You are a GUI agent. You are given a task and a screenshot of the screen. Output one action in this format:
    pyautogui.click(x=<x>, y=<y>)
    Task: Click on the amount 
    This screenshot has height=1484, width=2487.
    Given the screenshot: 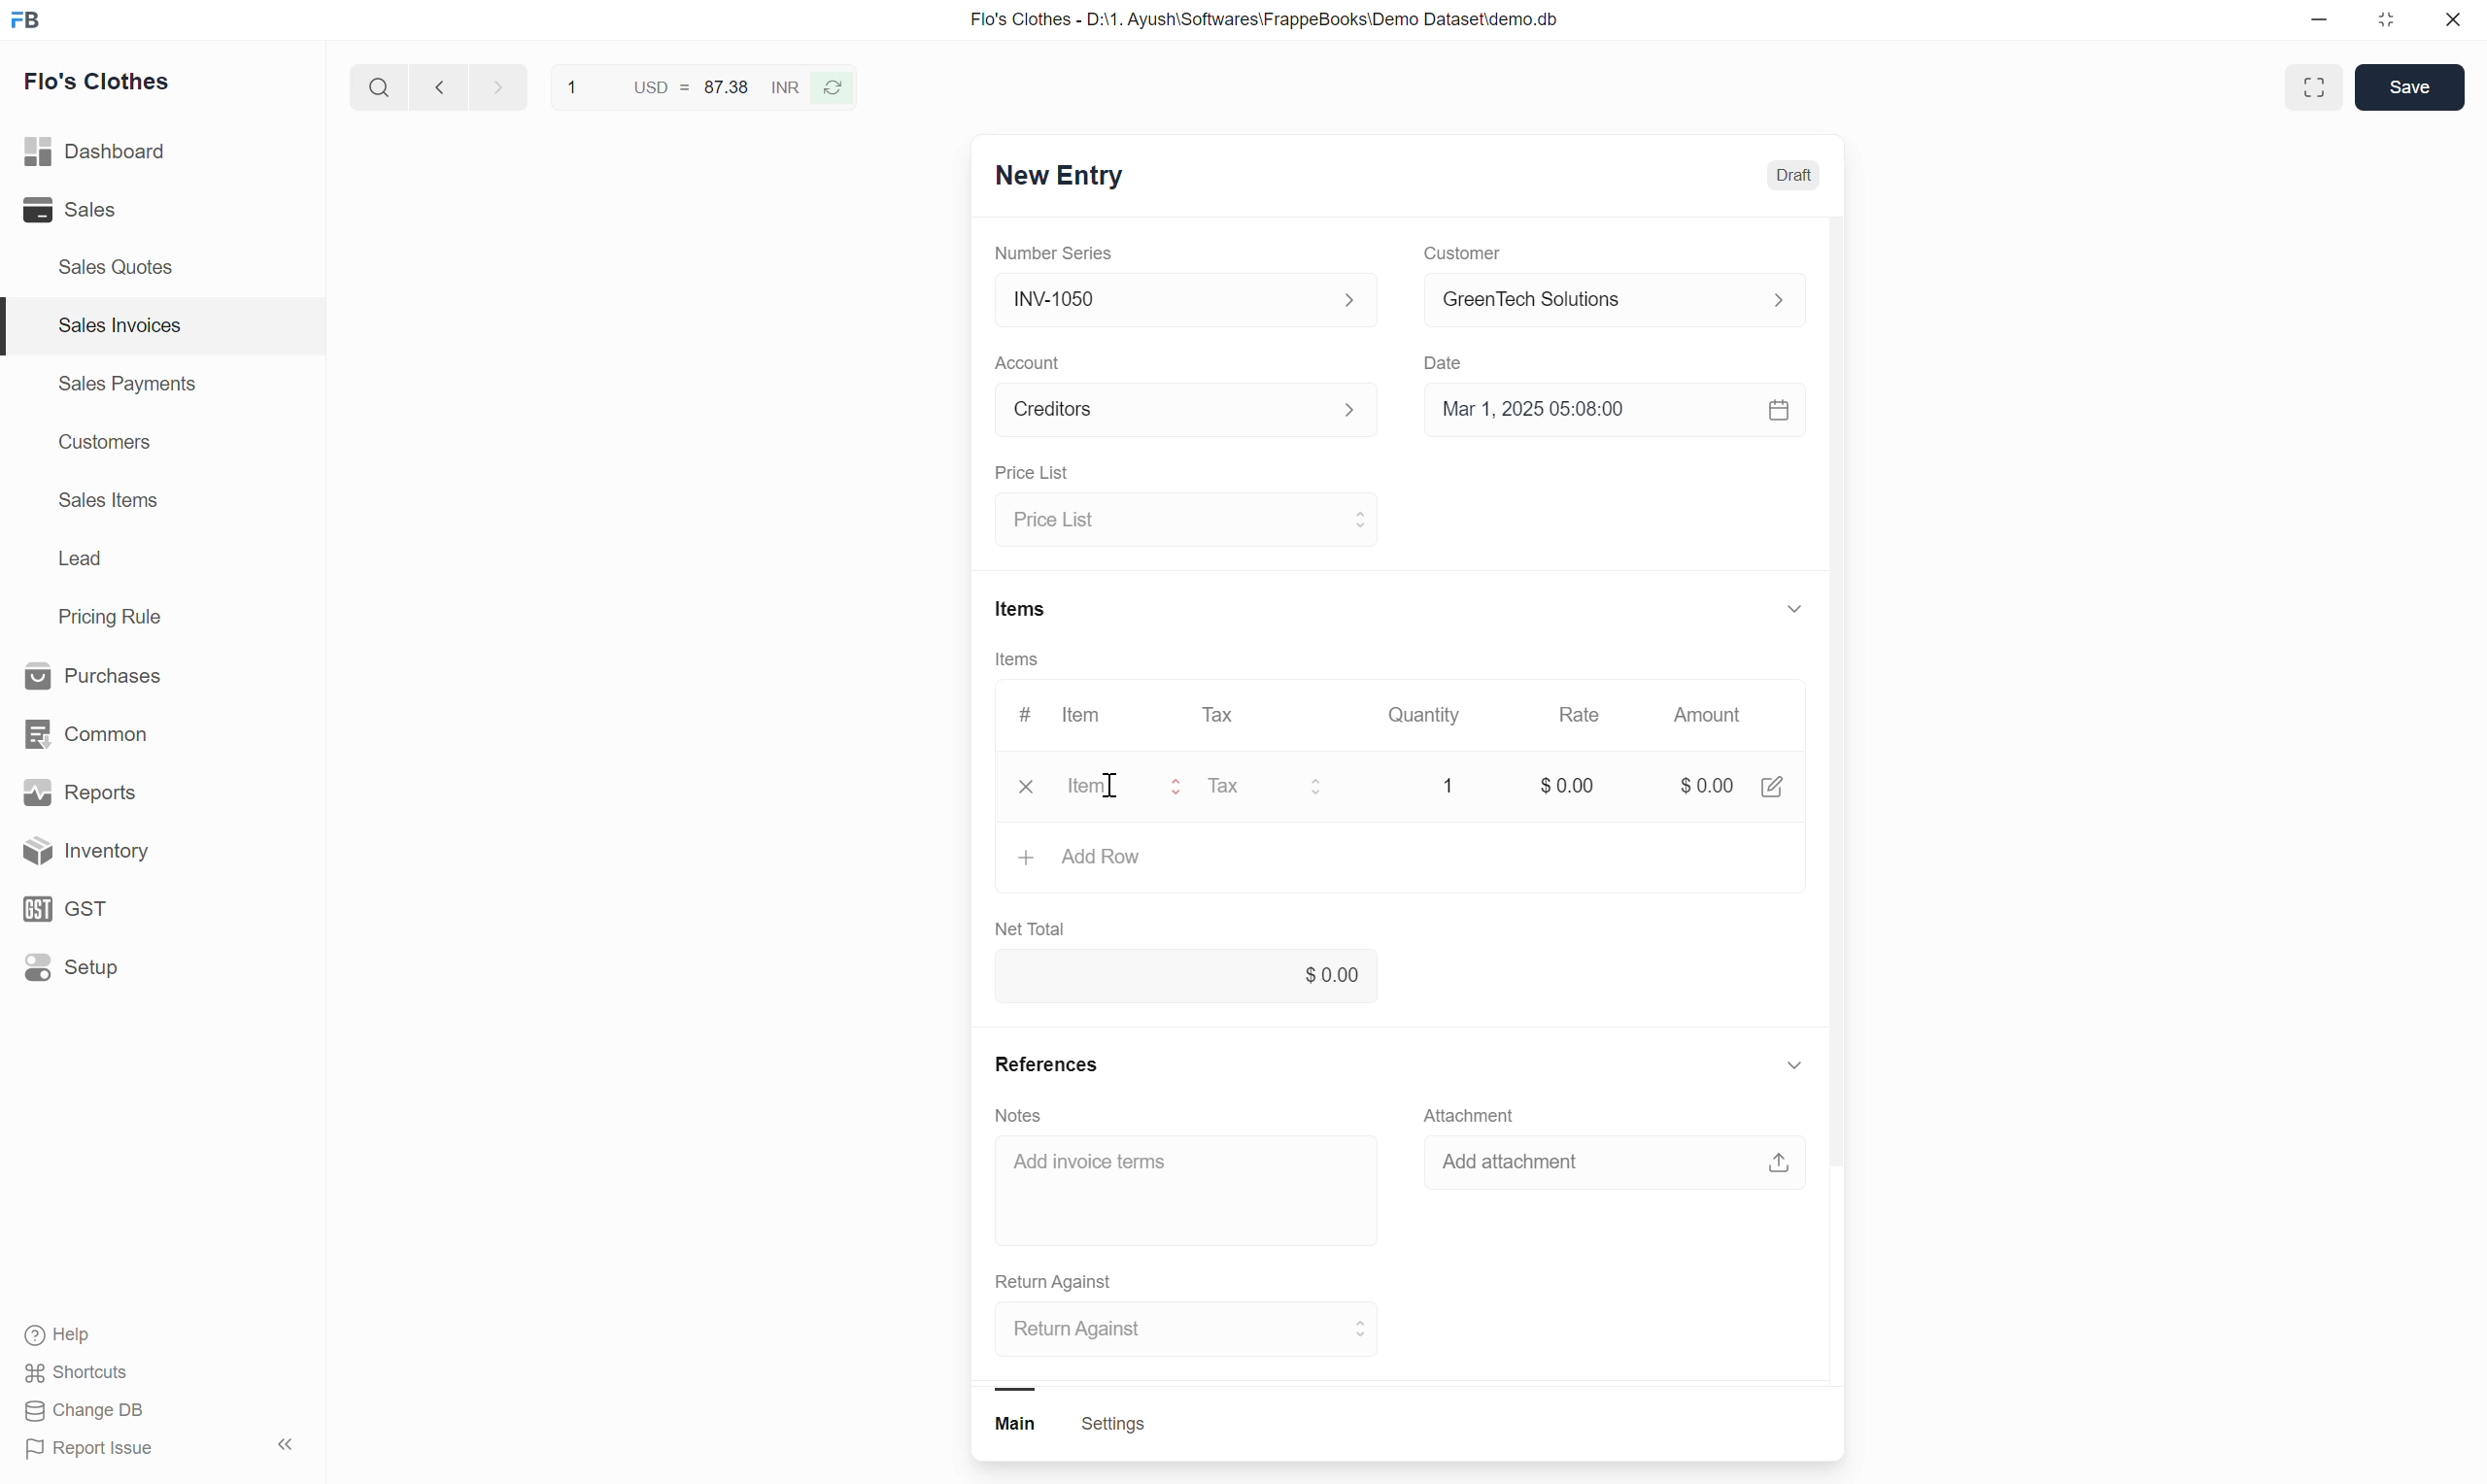 What is the action you would take?
    pyautogui.click(x=1692, y=787)
    